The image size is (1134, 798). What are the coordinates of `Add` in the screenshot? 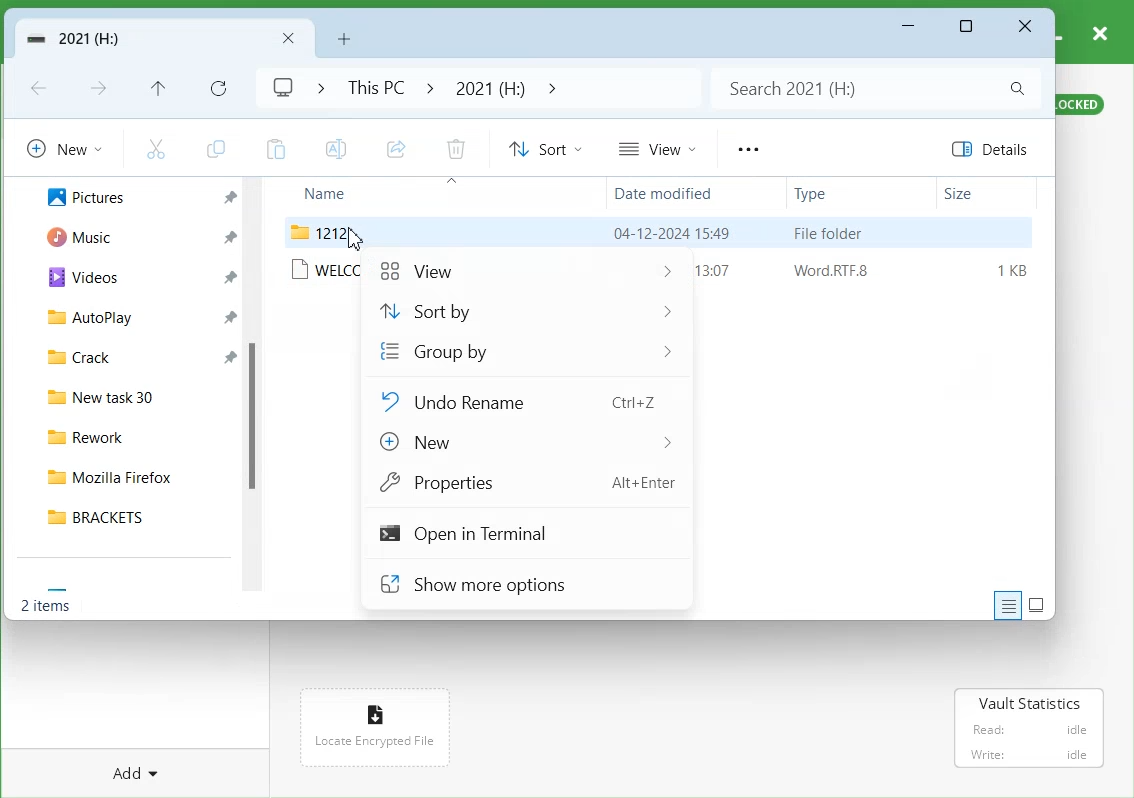 It's located at (130, 772).